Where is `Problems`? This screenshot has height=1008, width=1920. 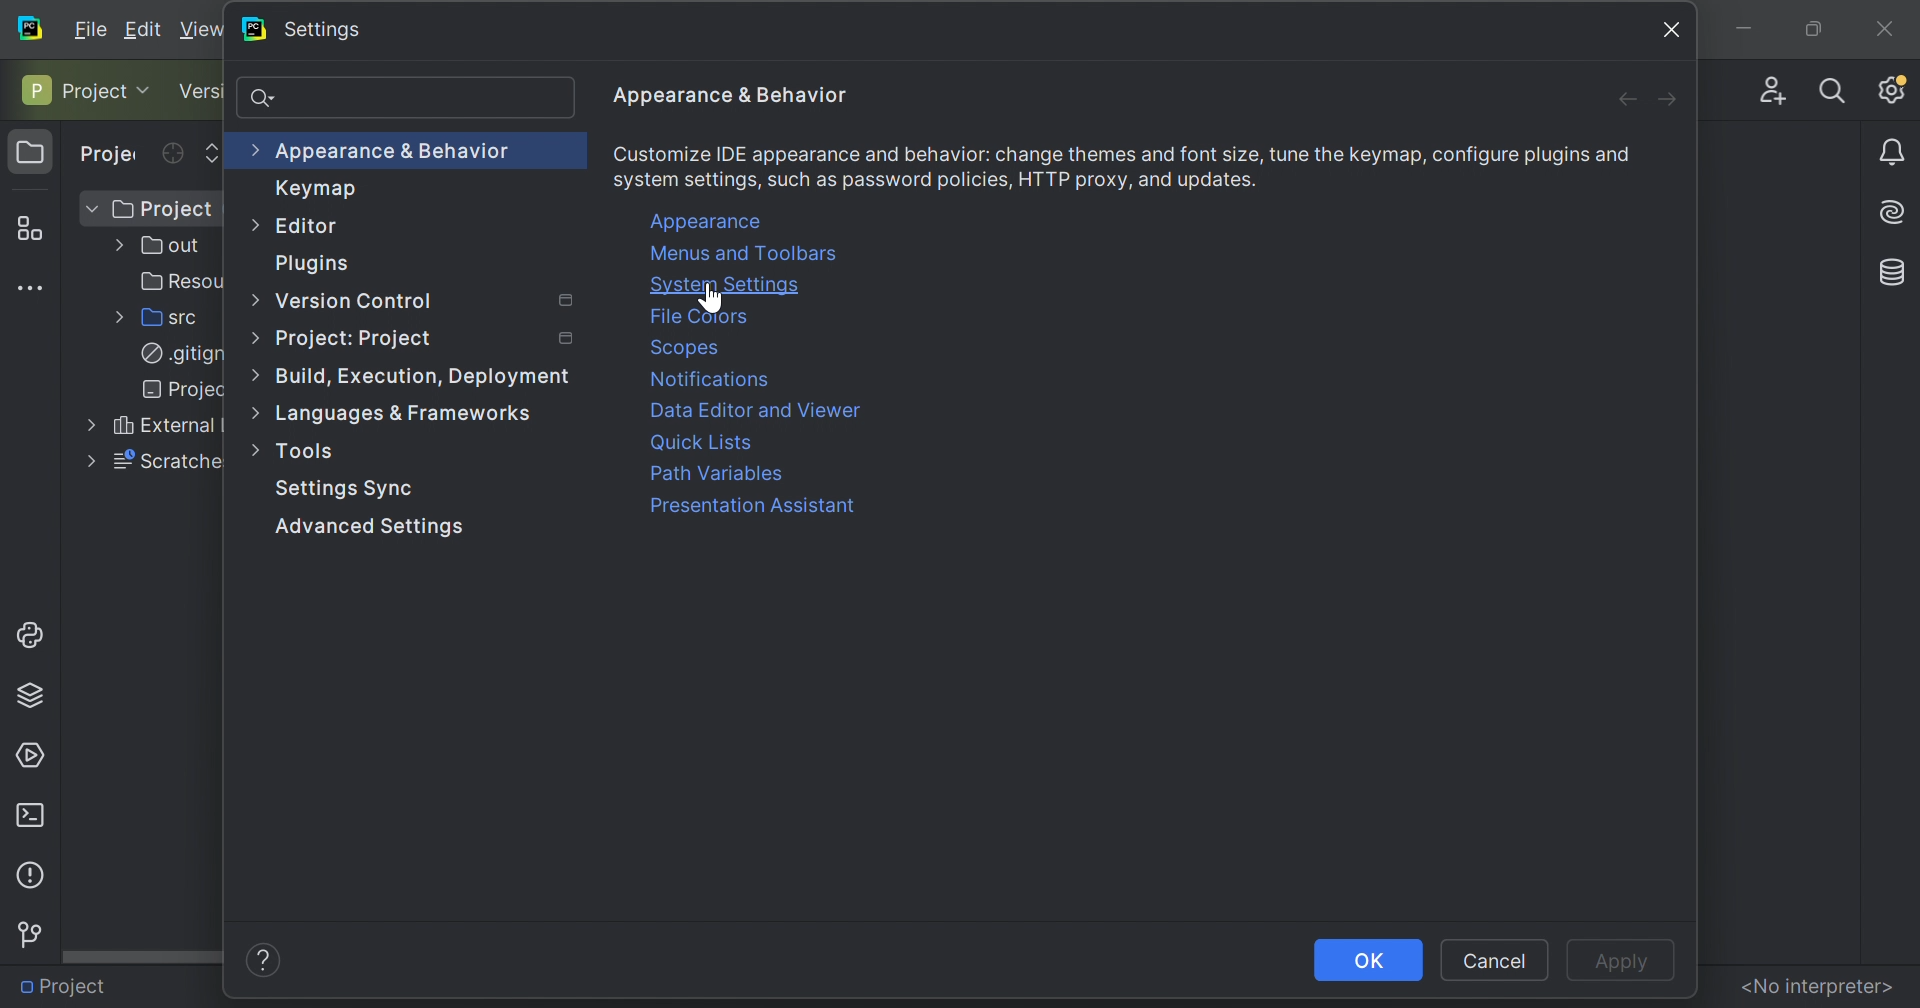
Problems is located at coordinates (28, 873).